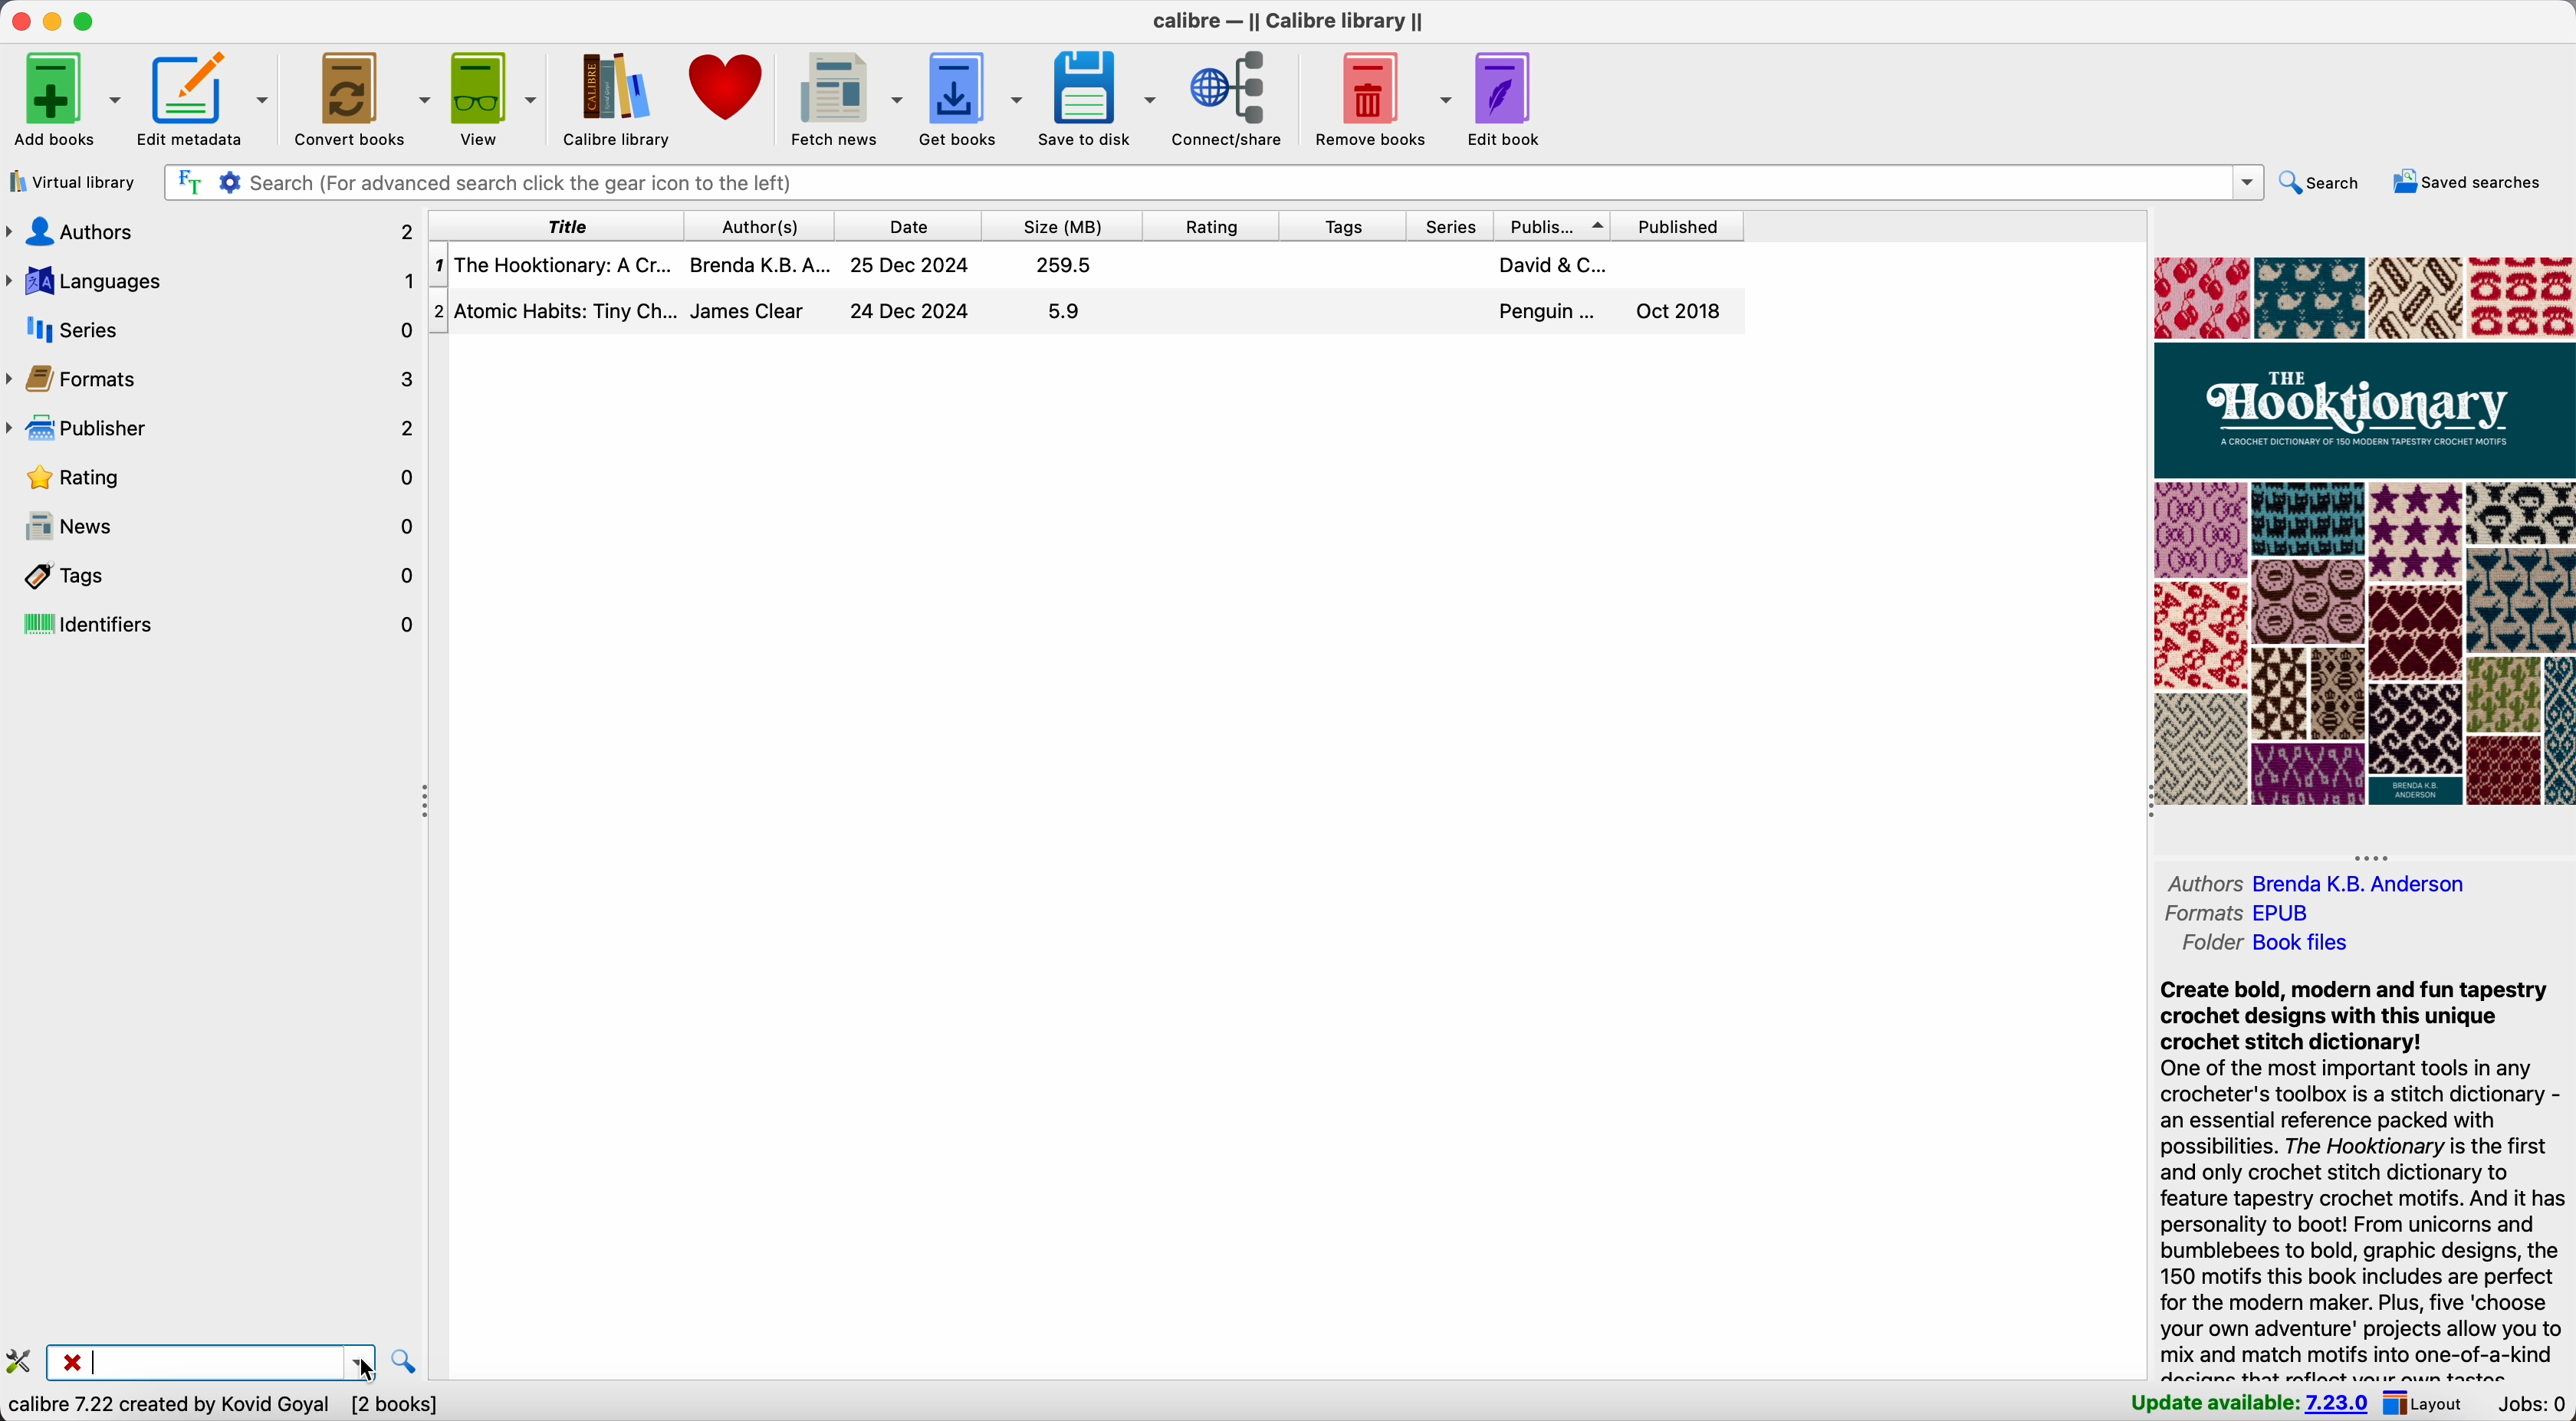  Describe the element at coordinates (74, 184) in the screenshot. I see `virtual library` at that location.